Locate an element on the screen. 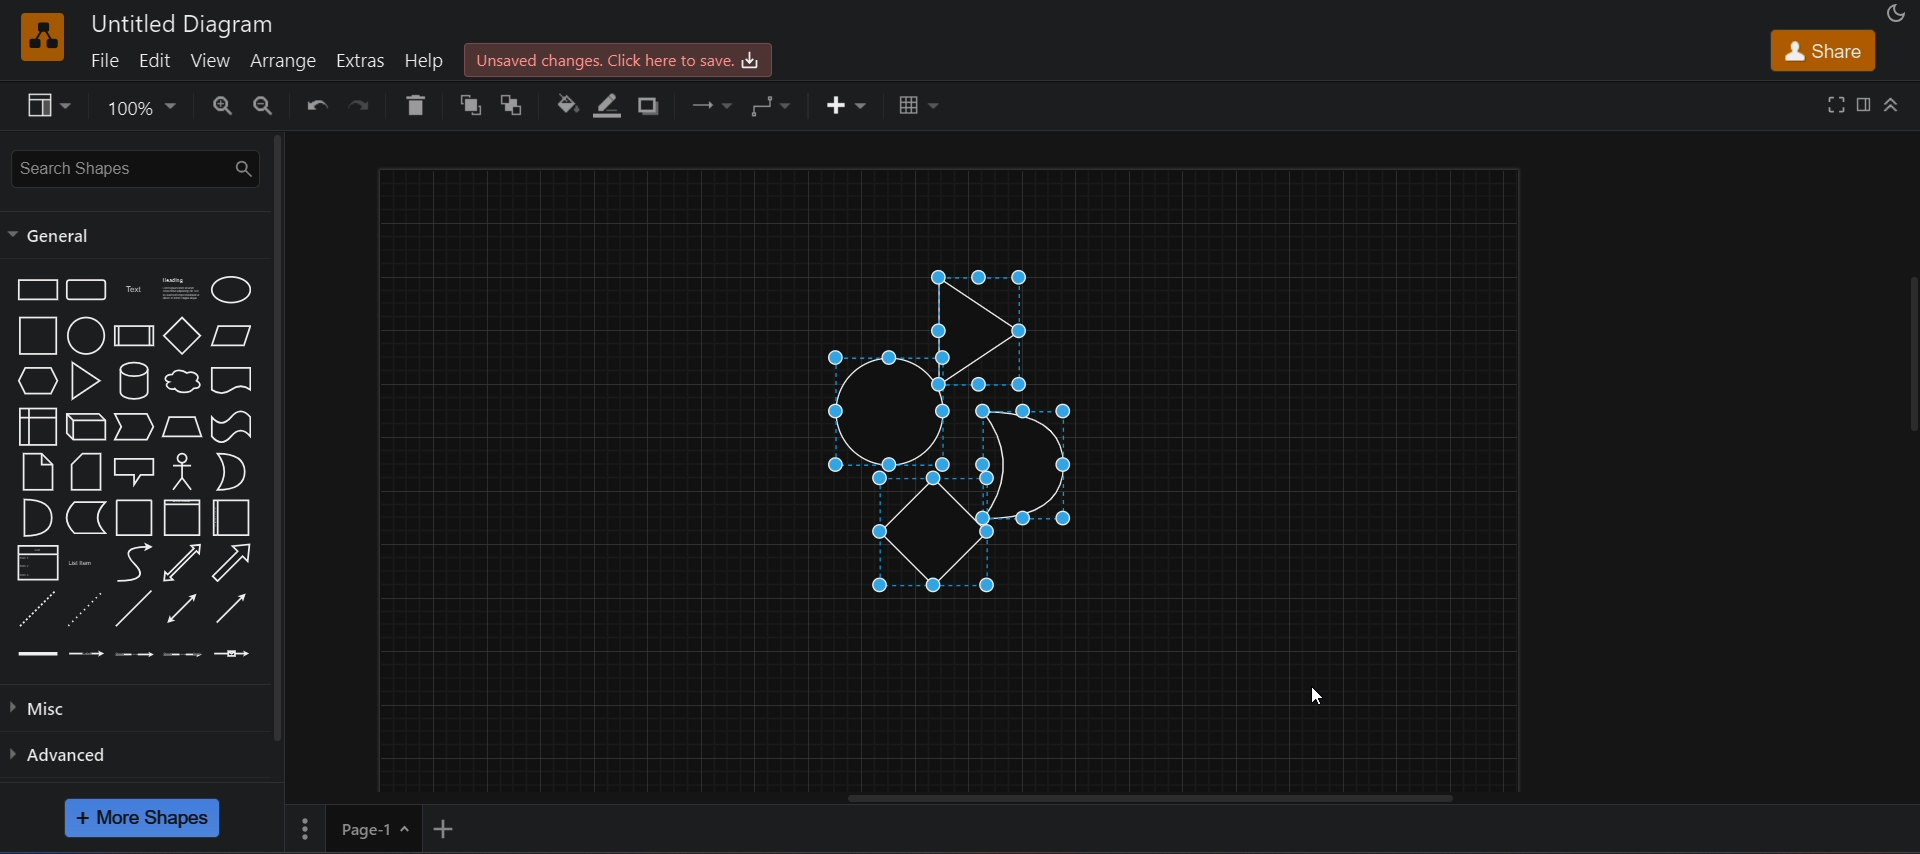 The height and width of the screenshot is (854, 1920). ellipse is located at coordinates (229, 290).